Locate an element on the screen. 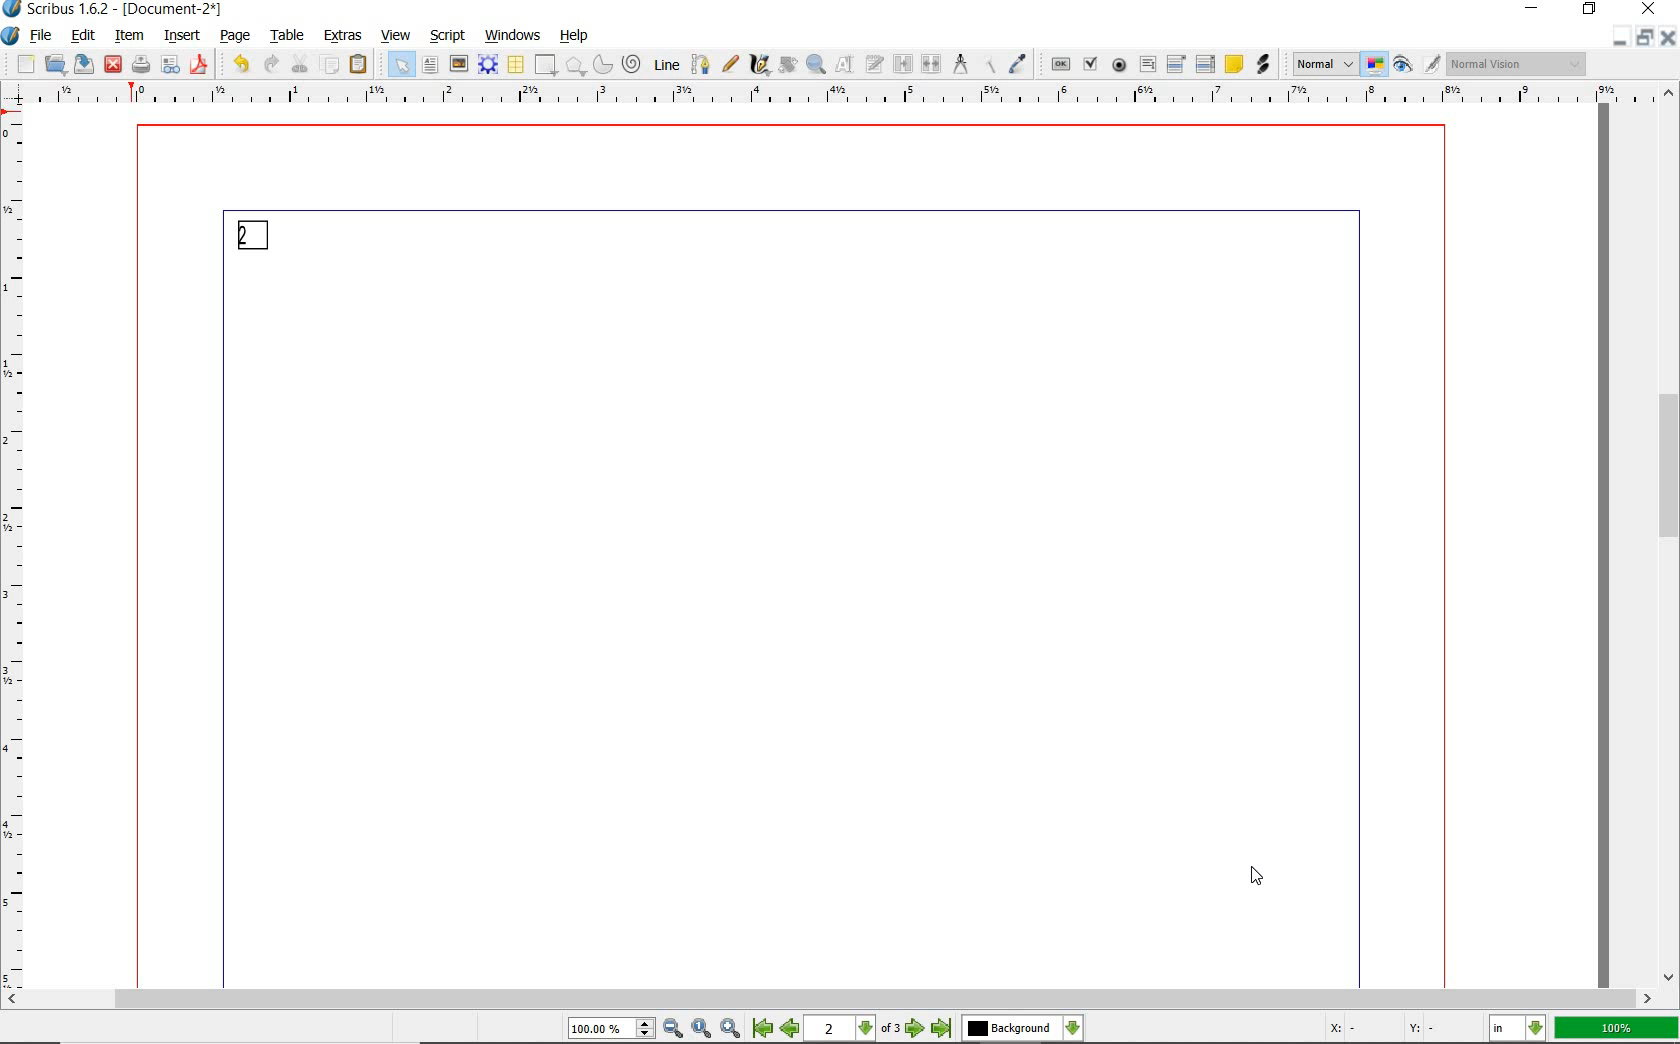 The image size is (1680, 1044). edit is located at coordinates (82, 35).